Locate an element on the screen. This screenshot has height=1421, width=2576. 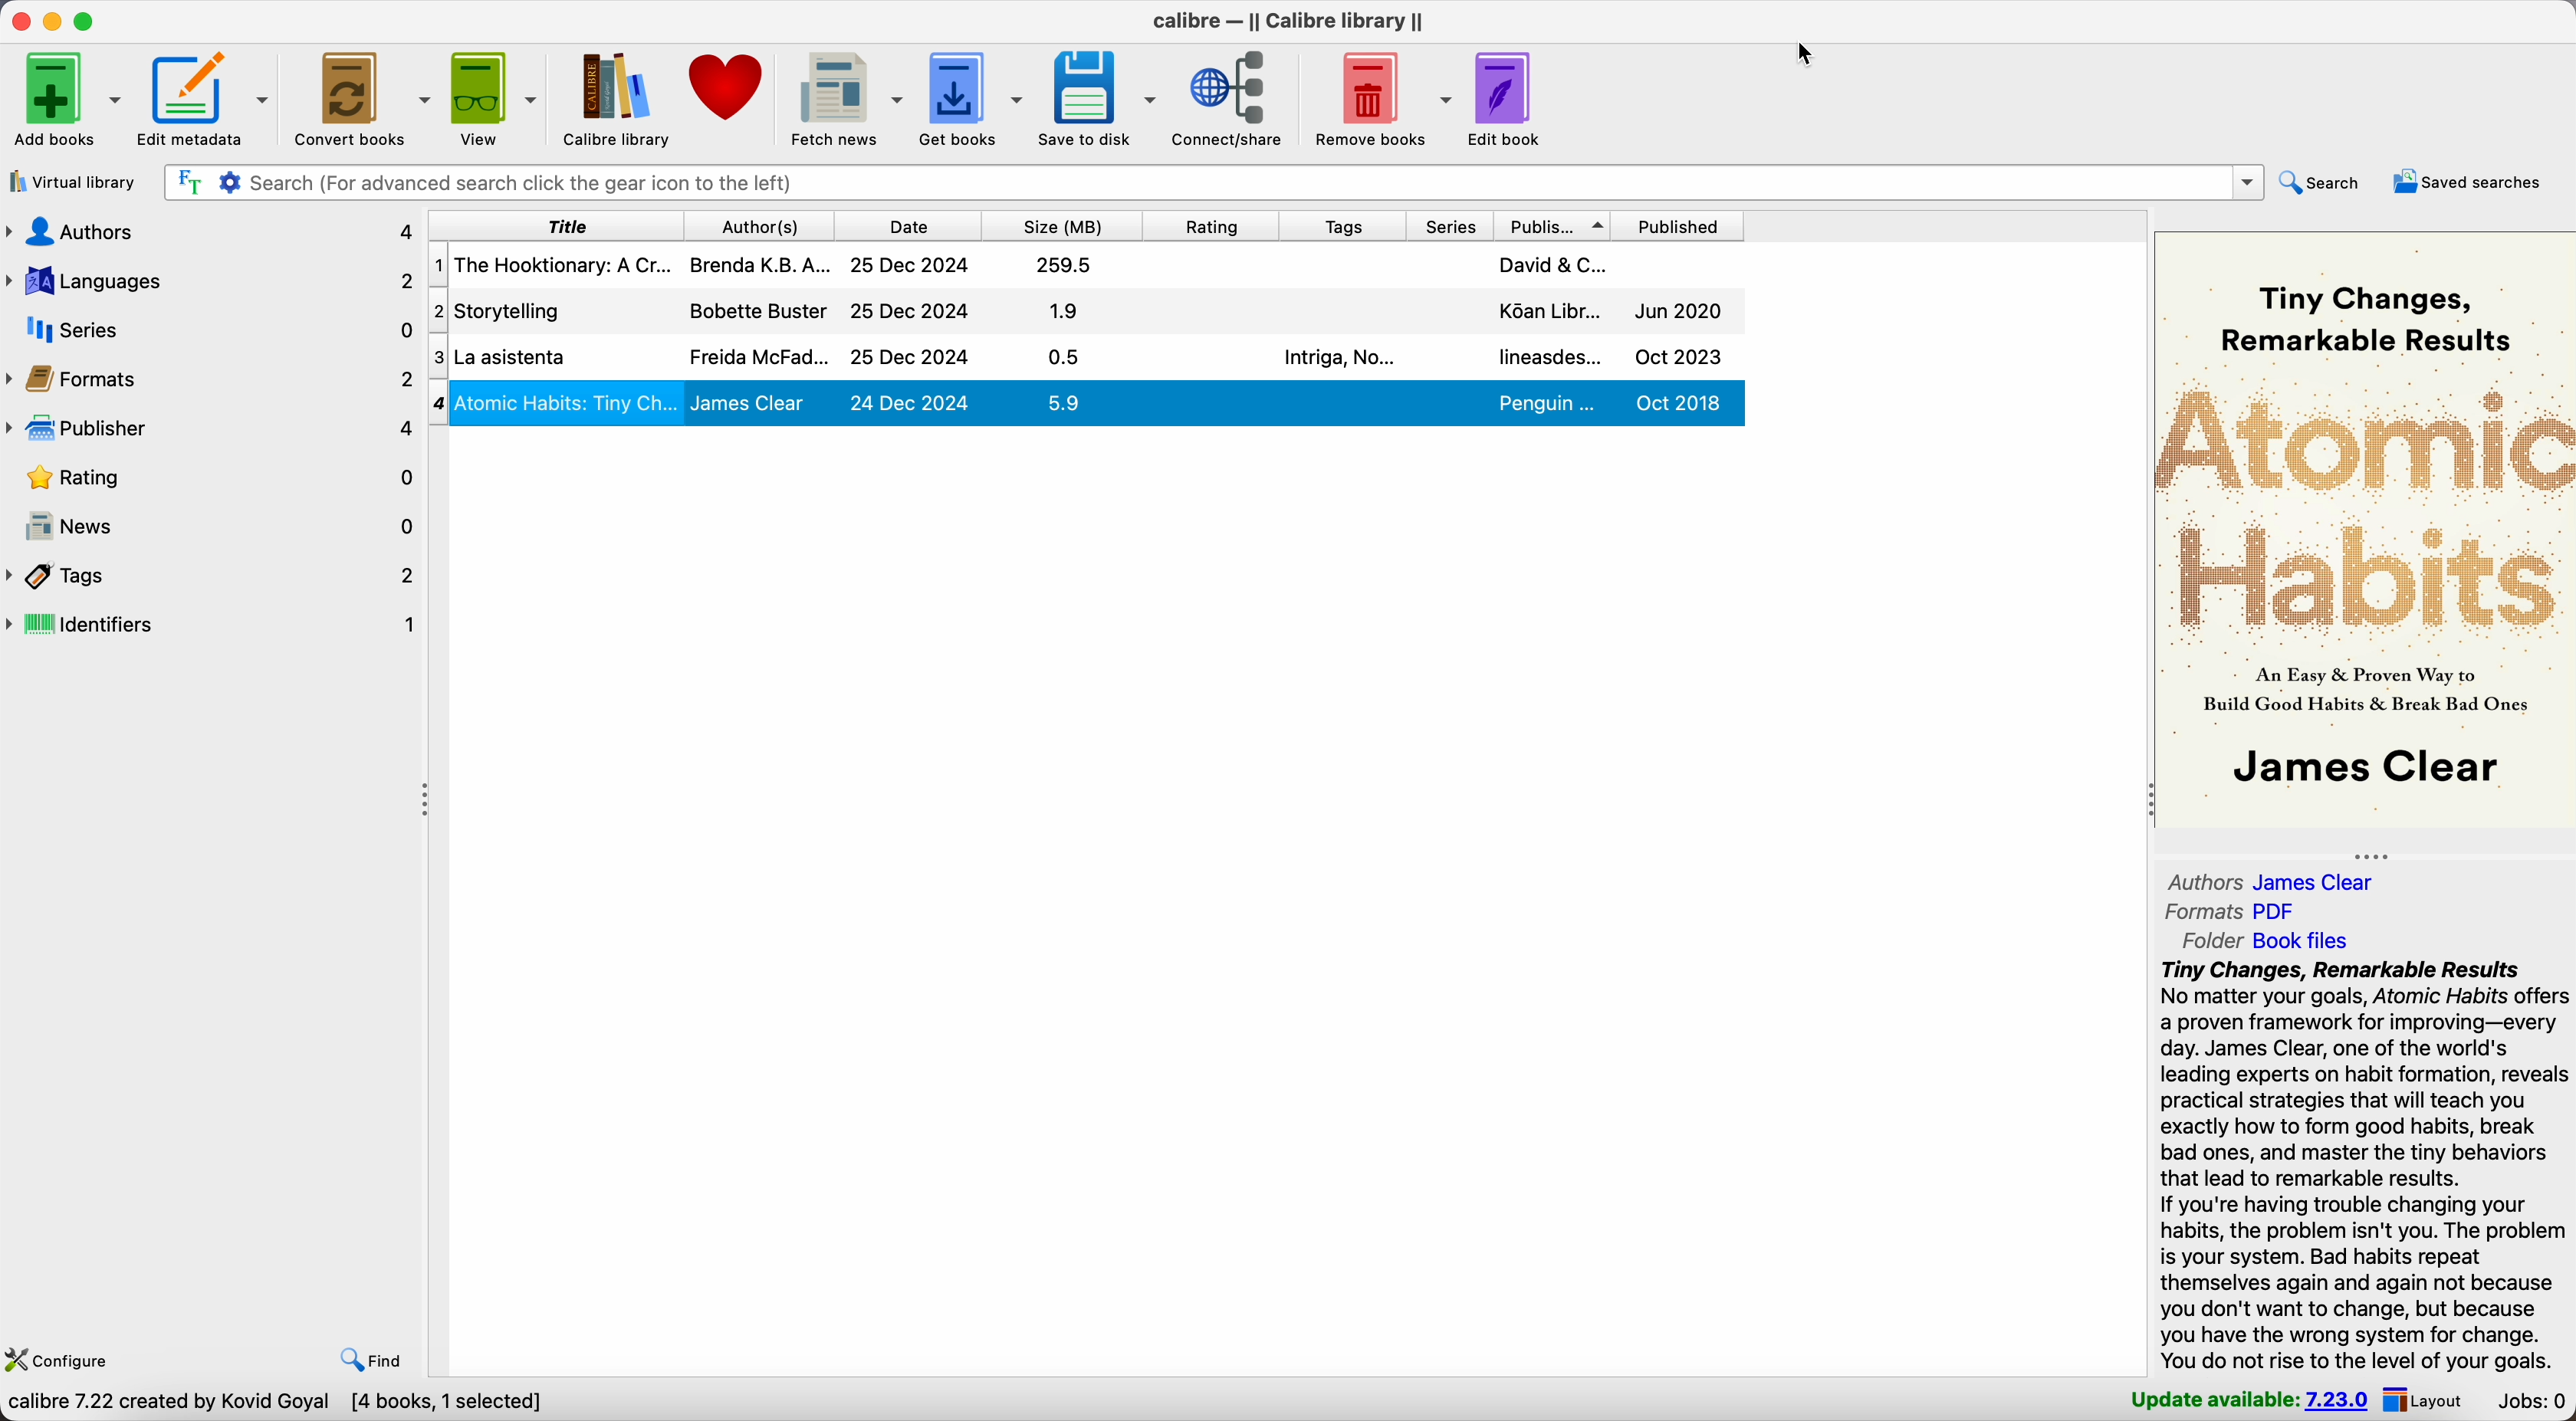
intriga, no... is located at coordinates (1334, 358).